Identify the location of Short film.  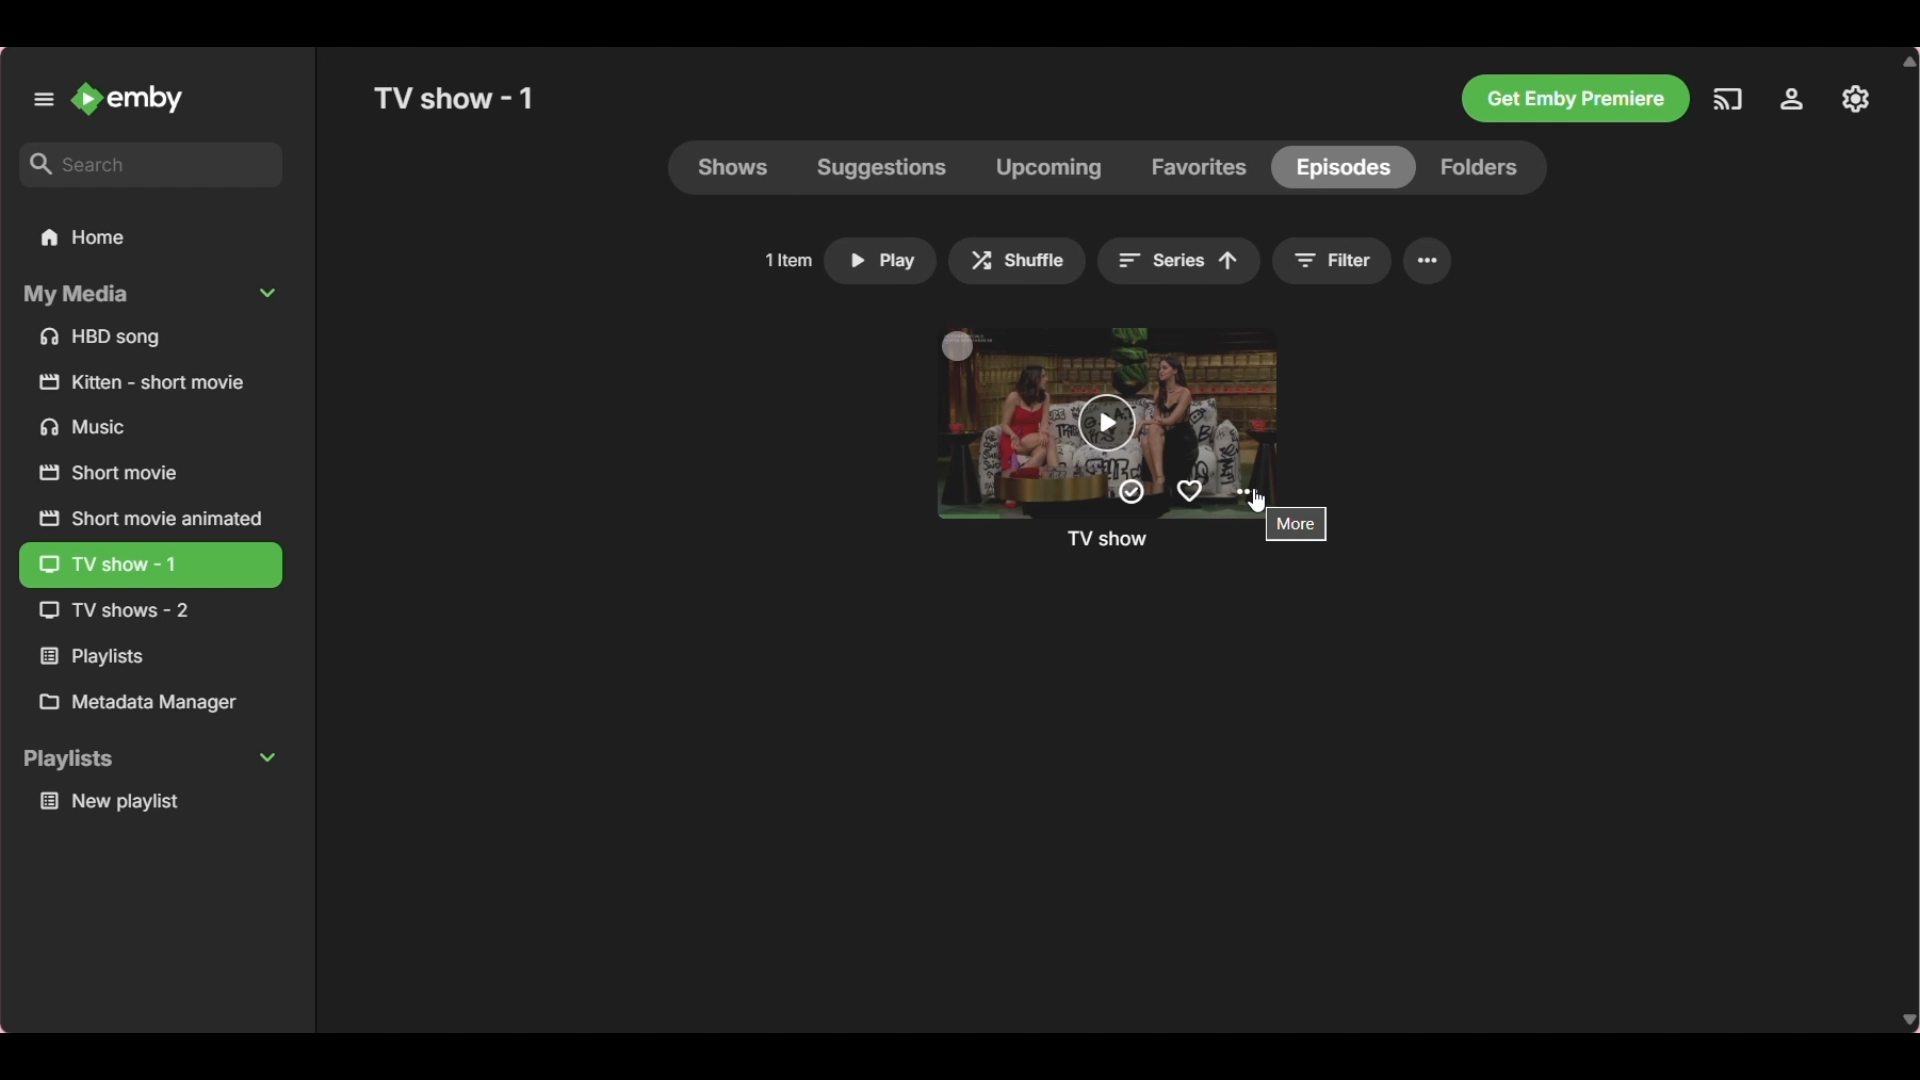
(149, 473).